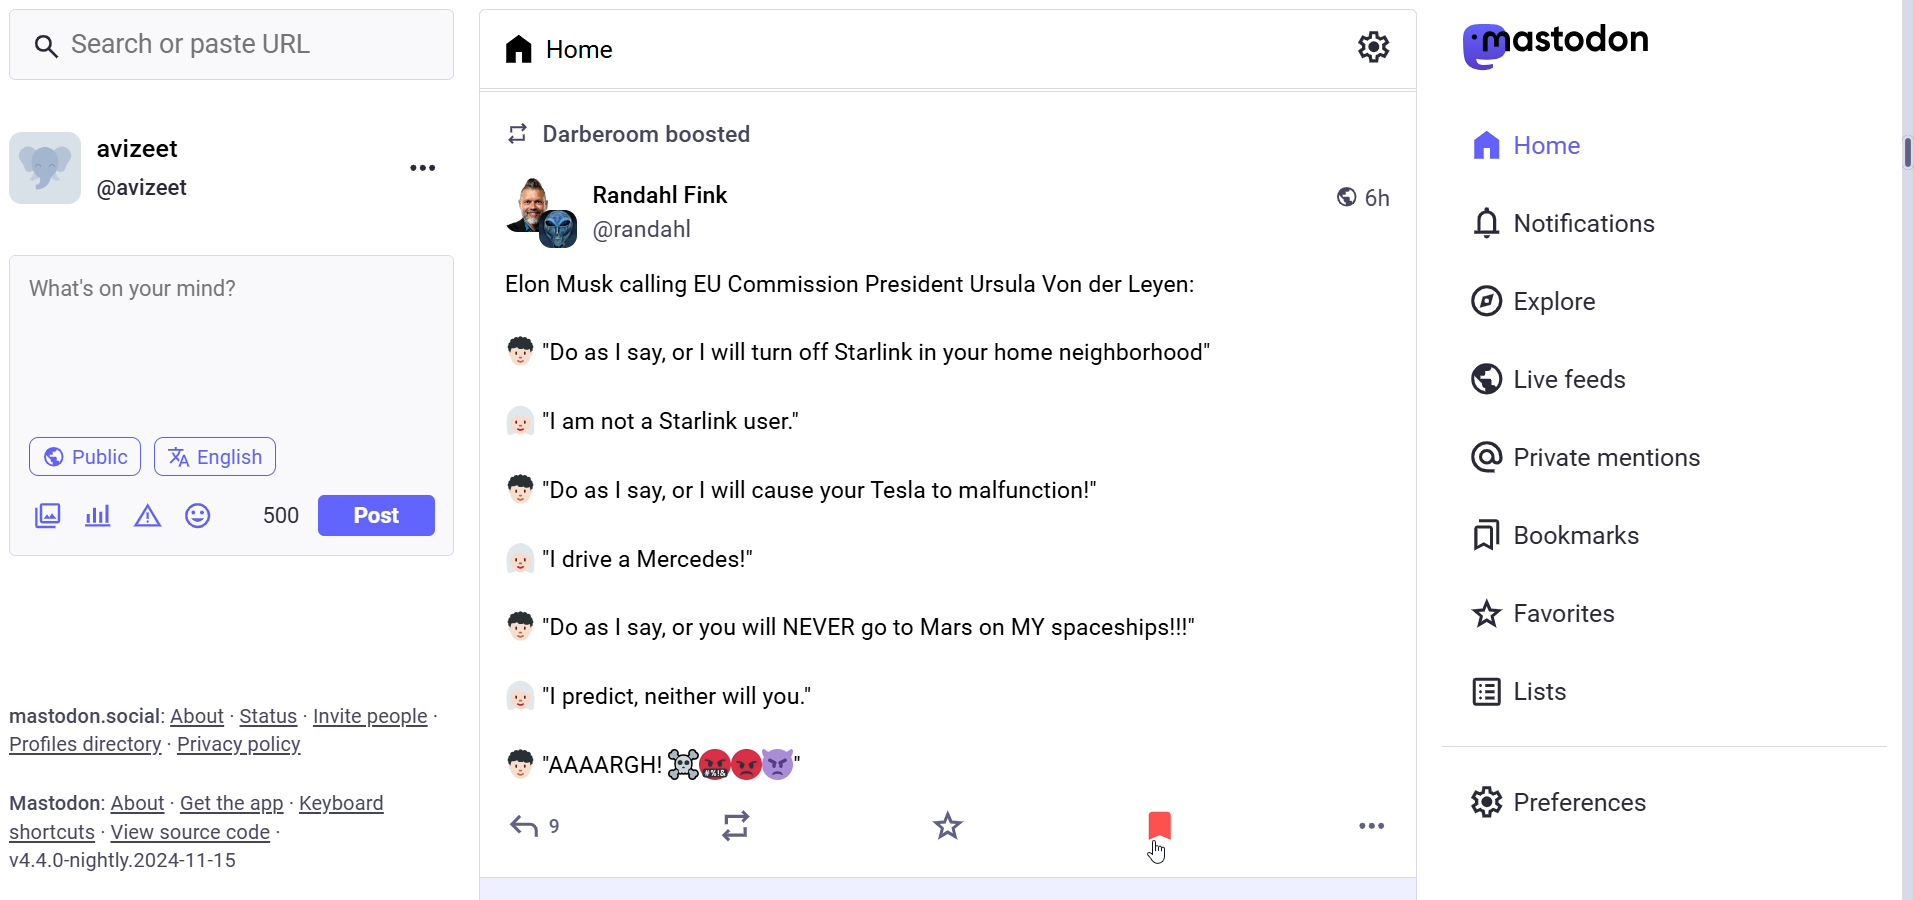  Describe the element at coordinates (1563, 224) in the screenshot. I see `Notification` at that location.